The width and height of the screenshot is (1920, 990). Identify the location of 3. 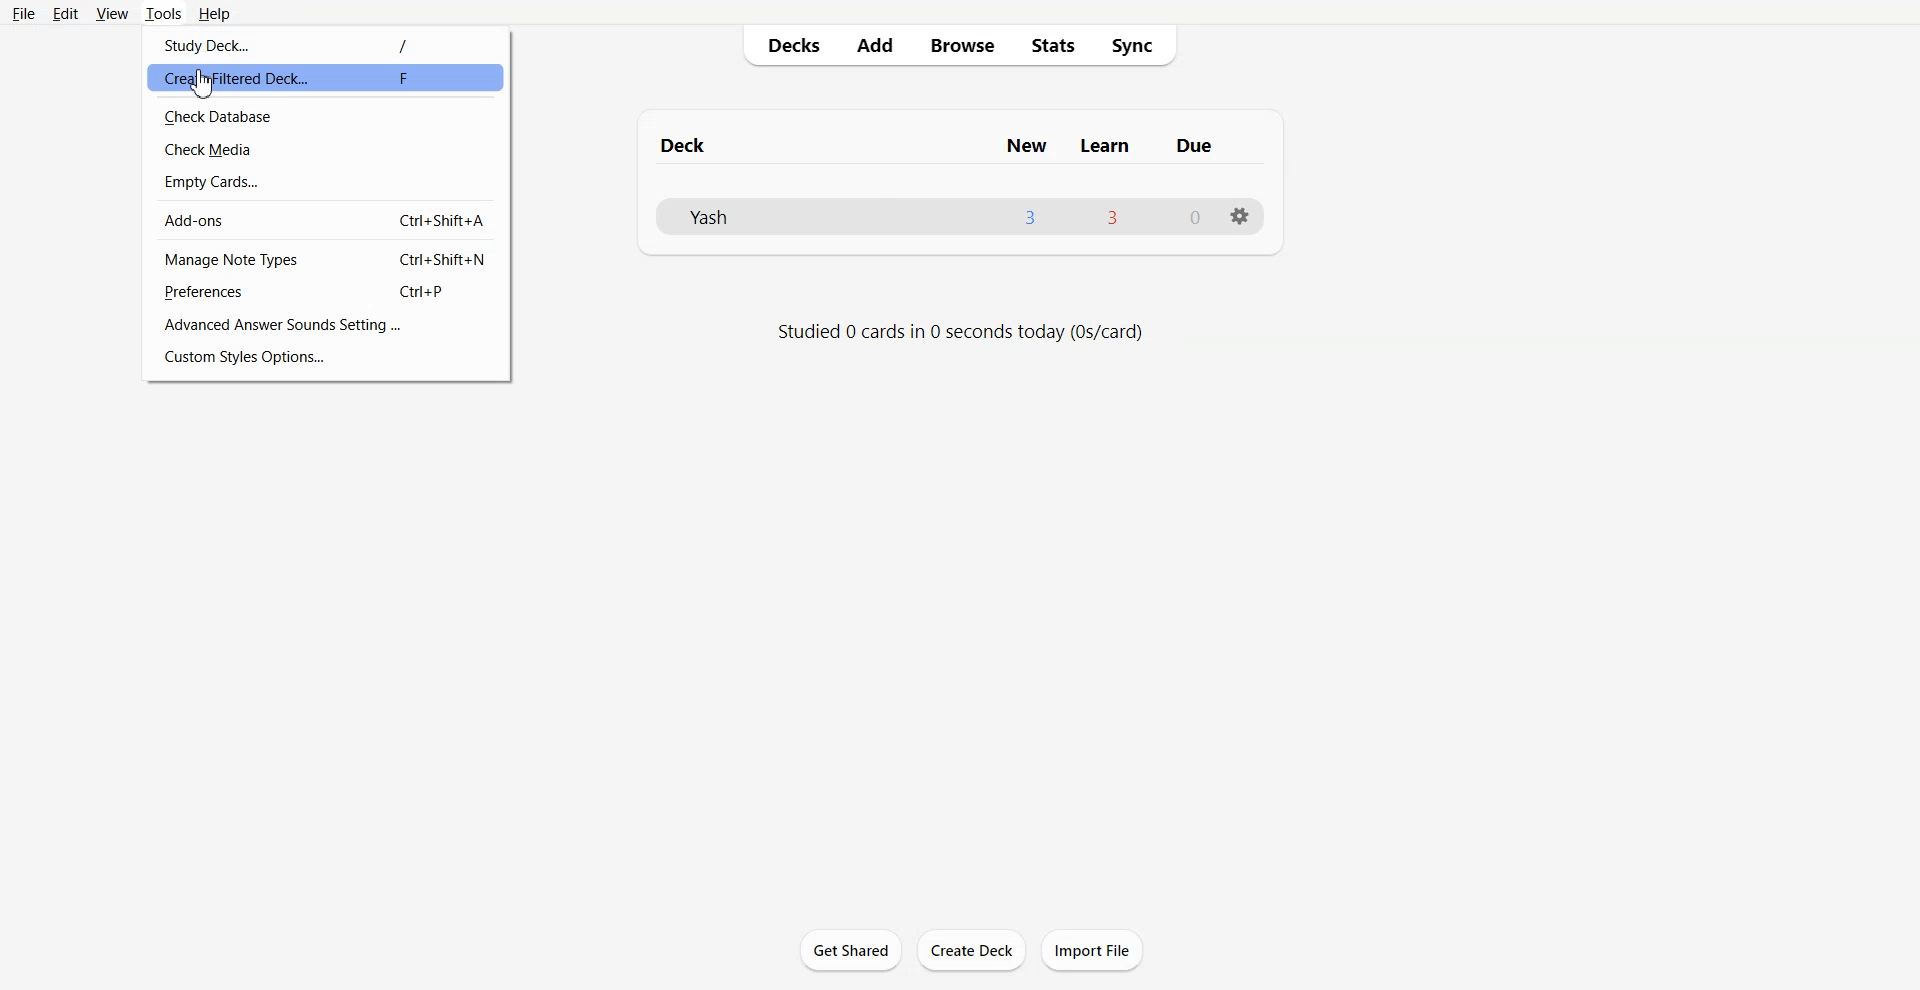
(1114, 216).